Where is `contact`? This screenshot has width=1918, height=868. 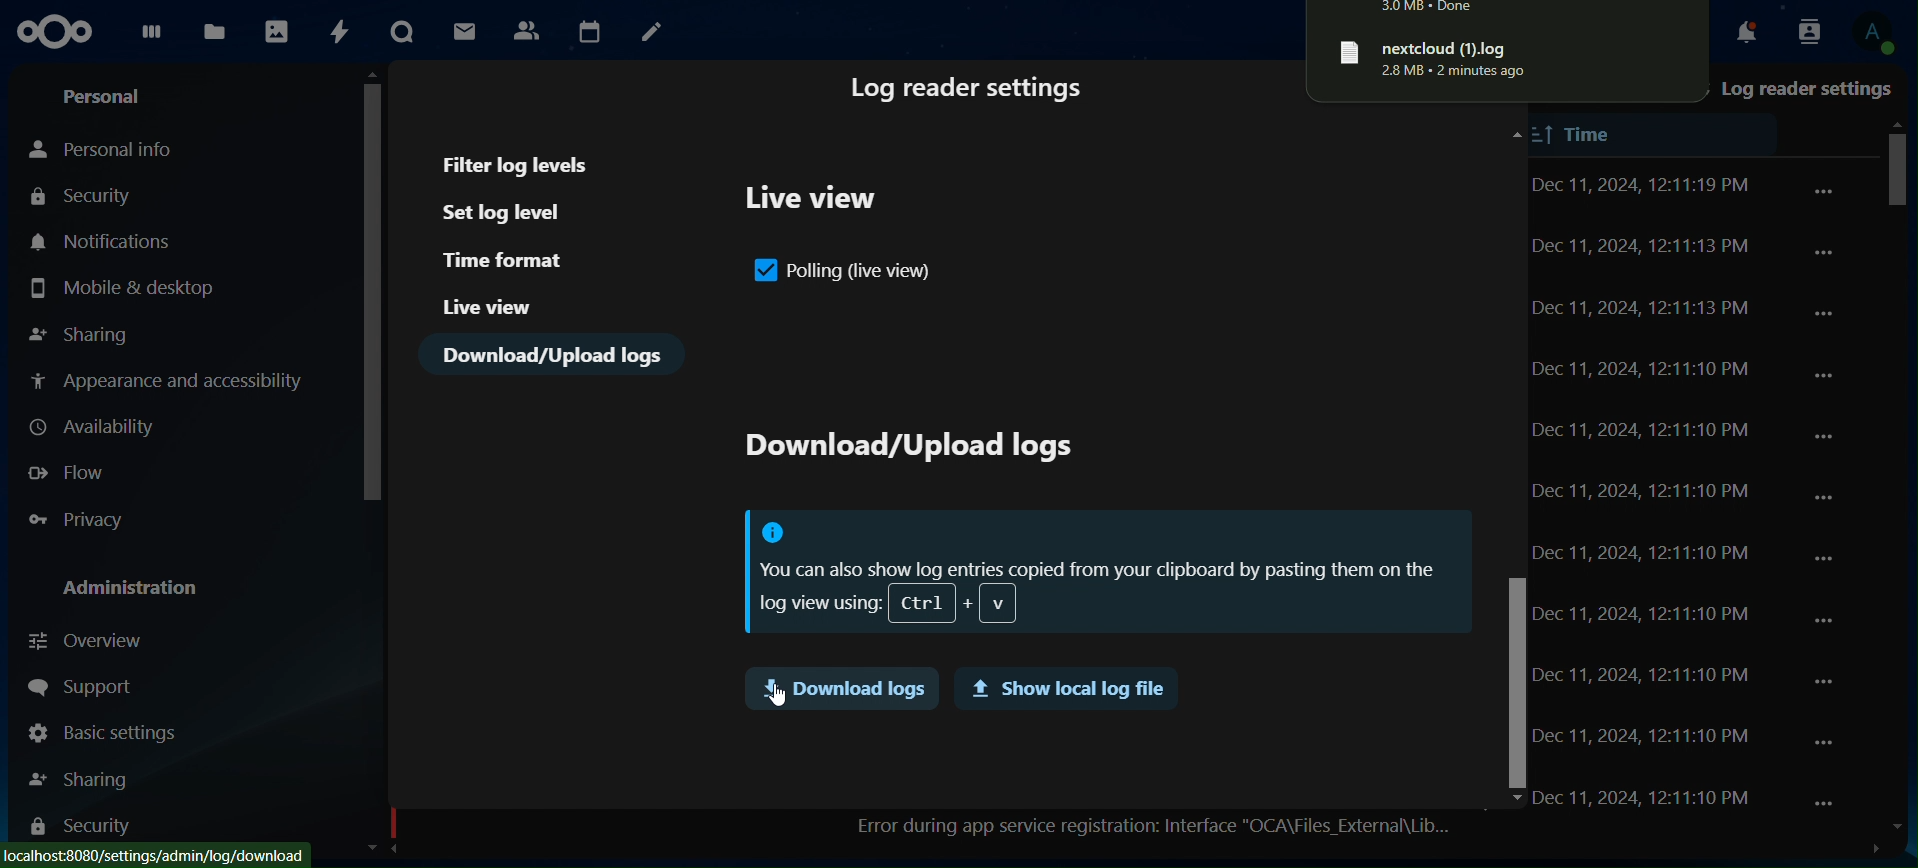 contact is located at coordinates (529, 30).